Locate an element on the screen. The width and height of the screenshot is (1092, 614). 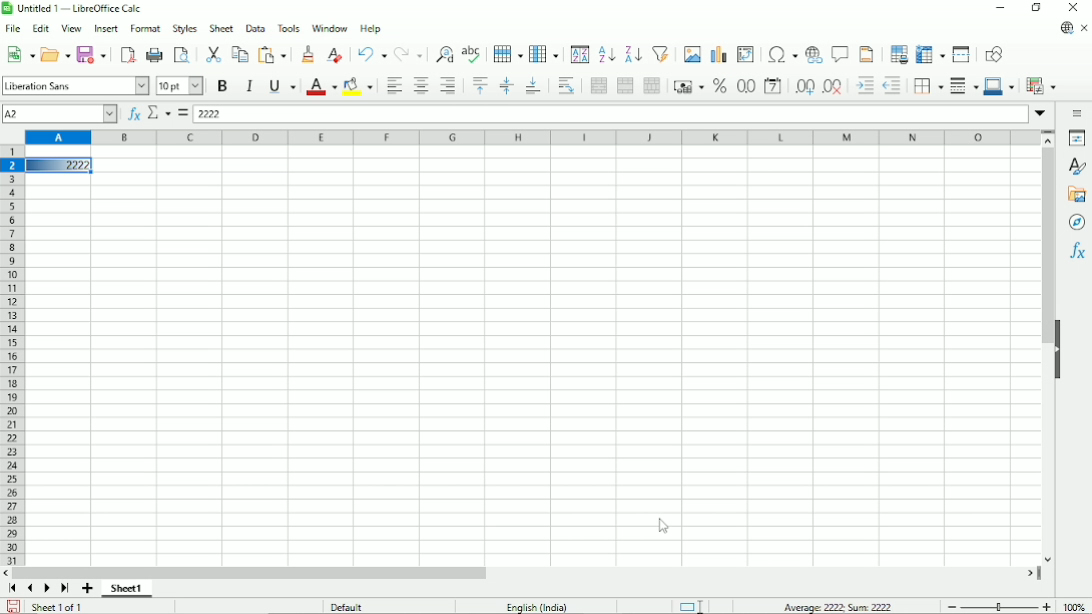
Minimize is located at coordinates (999, 7).